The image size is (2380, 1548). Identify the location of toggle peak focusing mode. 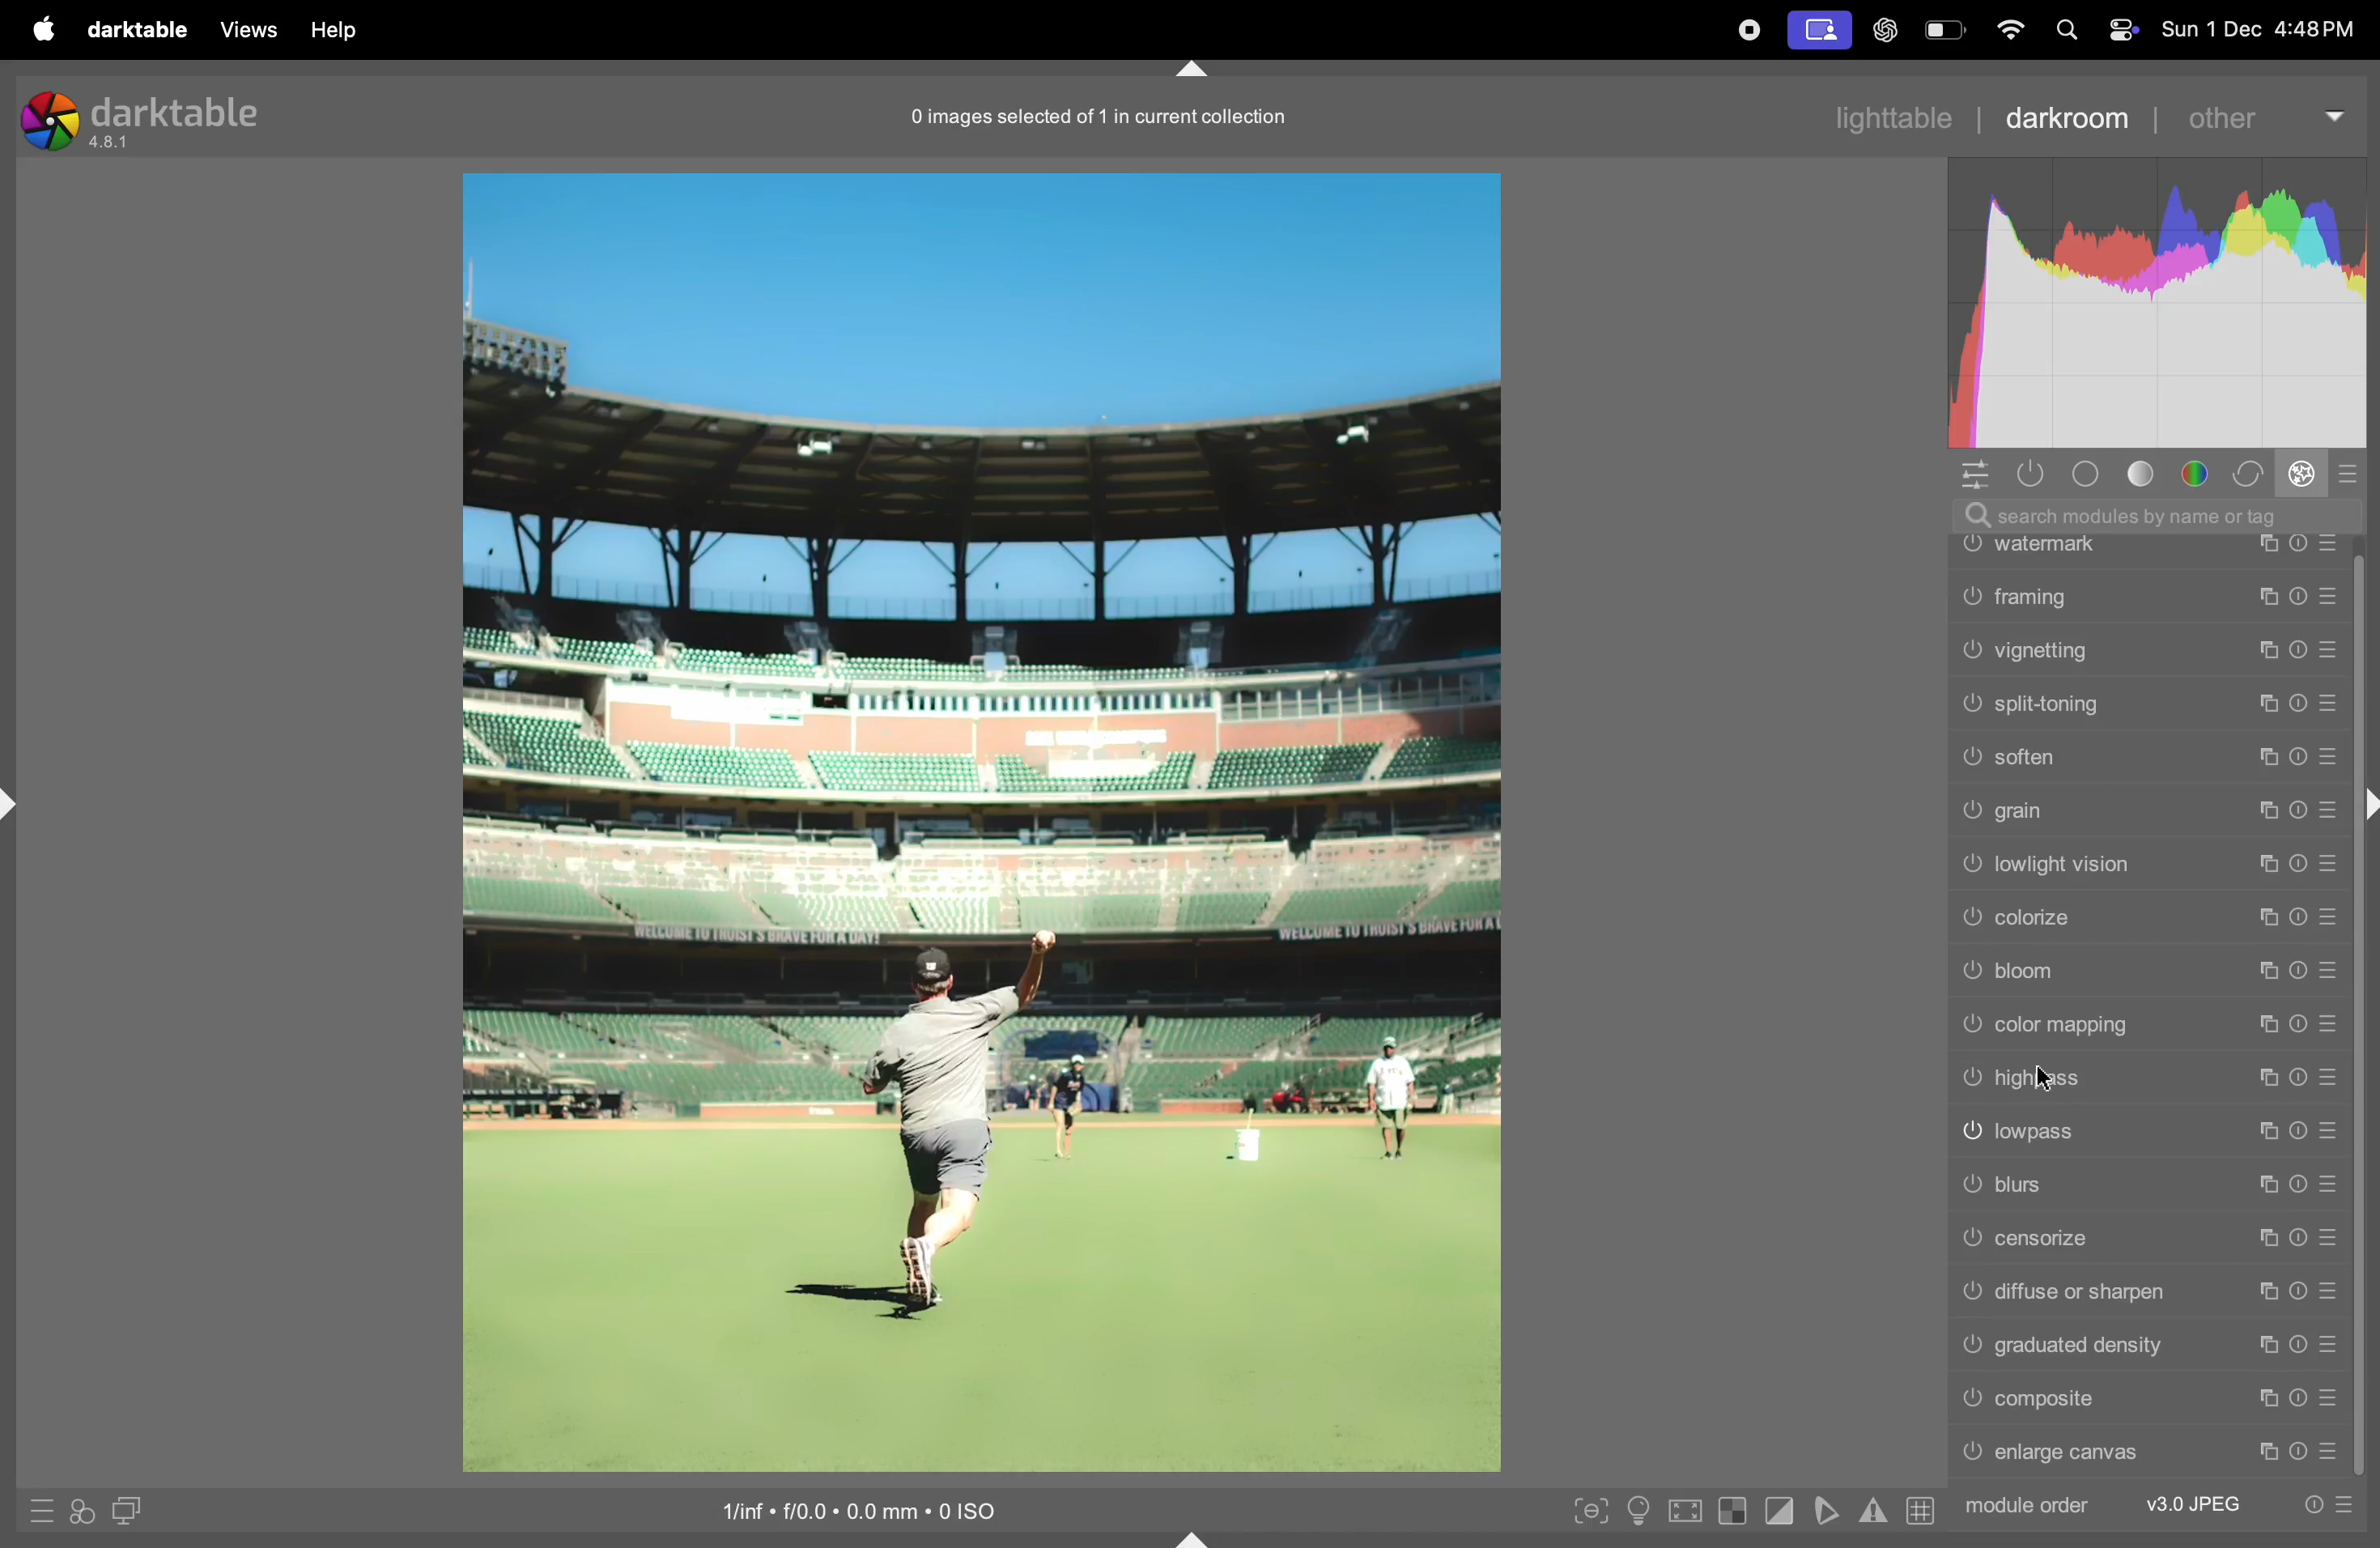
(1587, 1509).